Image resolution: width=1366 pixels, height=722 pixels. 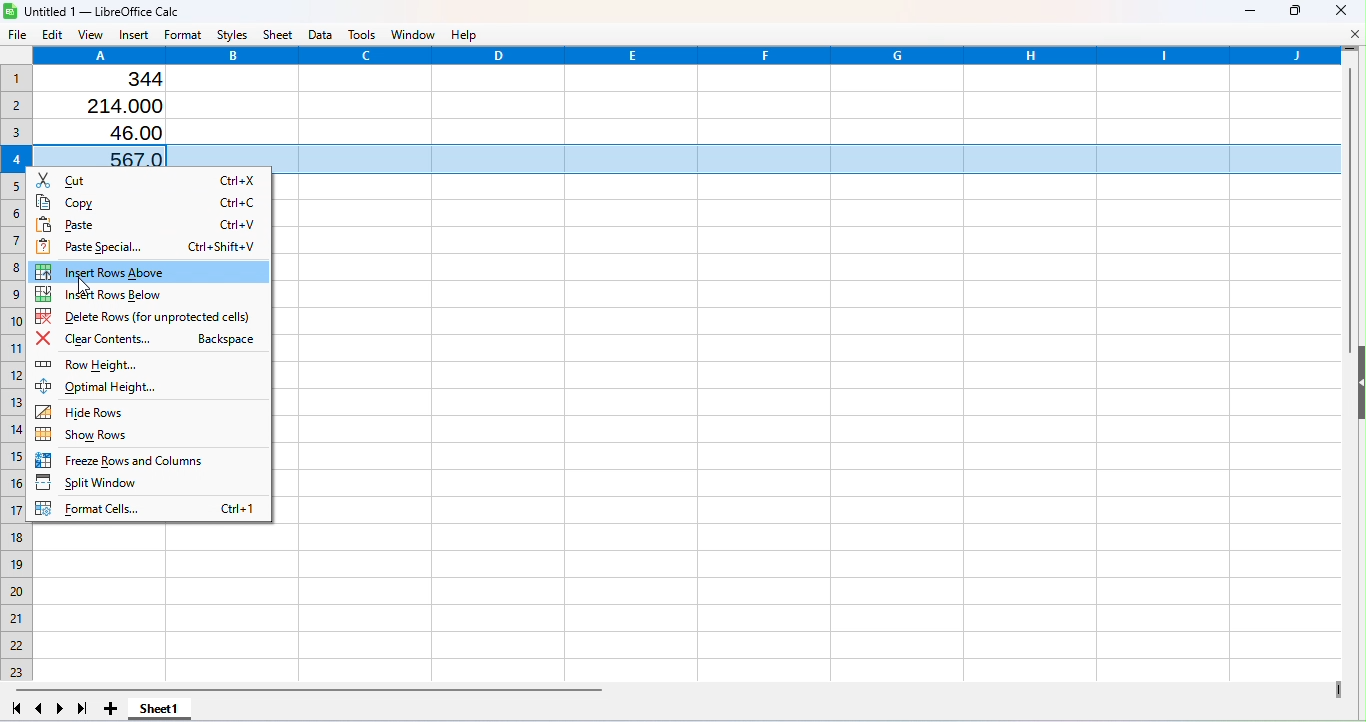 I want to click on Delete rows (for unprotected cells), so click(x=148, y=317).